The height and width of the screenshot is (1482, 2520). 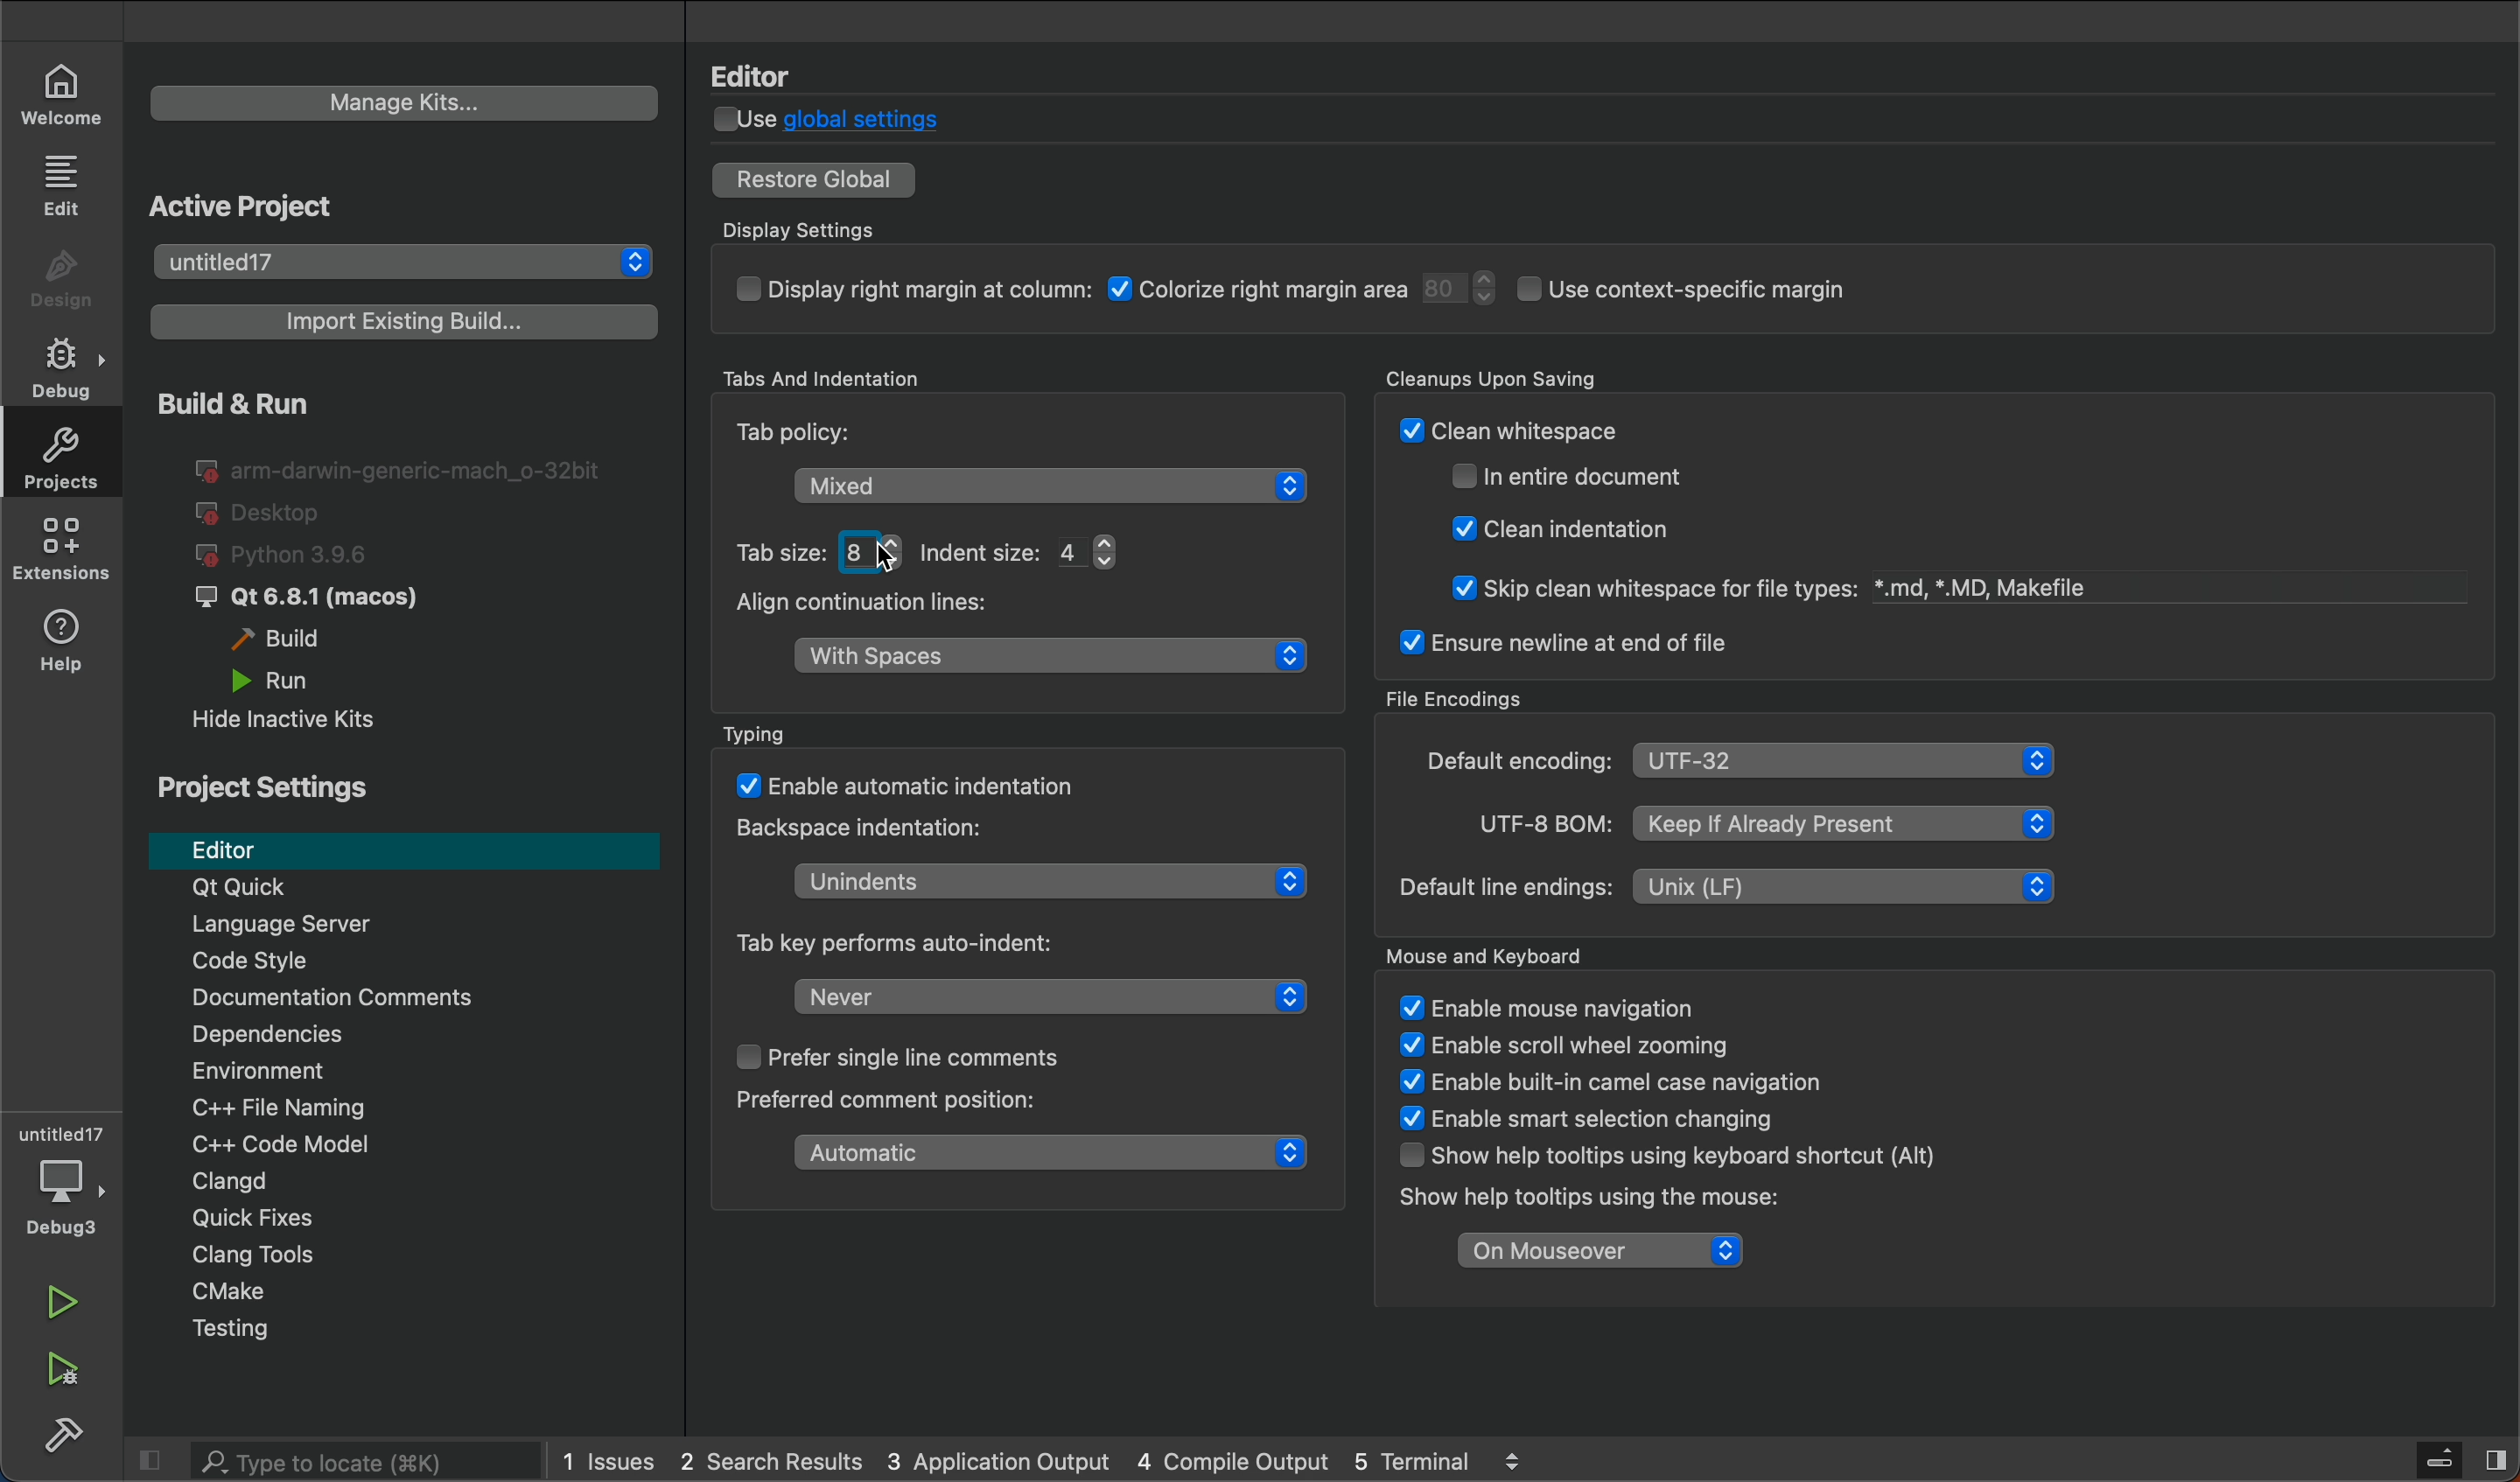 I want to click on 5 terminal, so click(x=1478, y=1460).